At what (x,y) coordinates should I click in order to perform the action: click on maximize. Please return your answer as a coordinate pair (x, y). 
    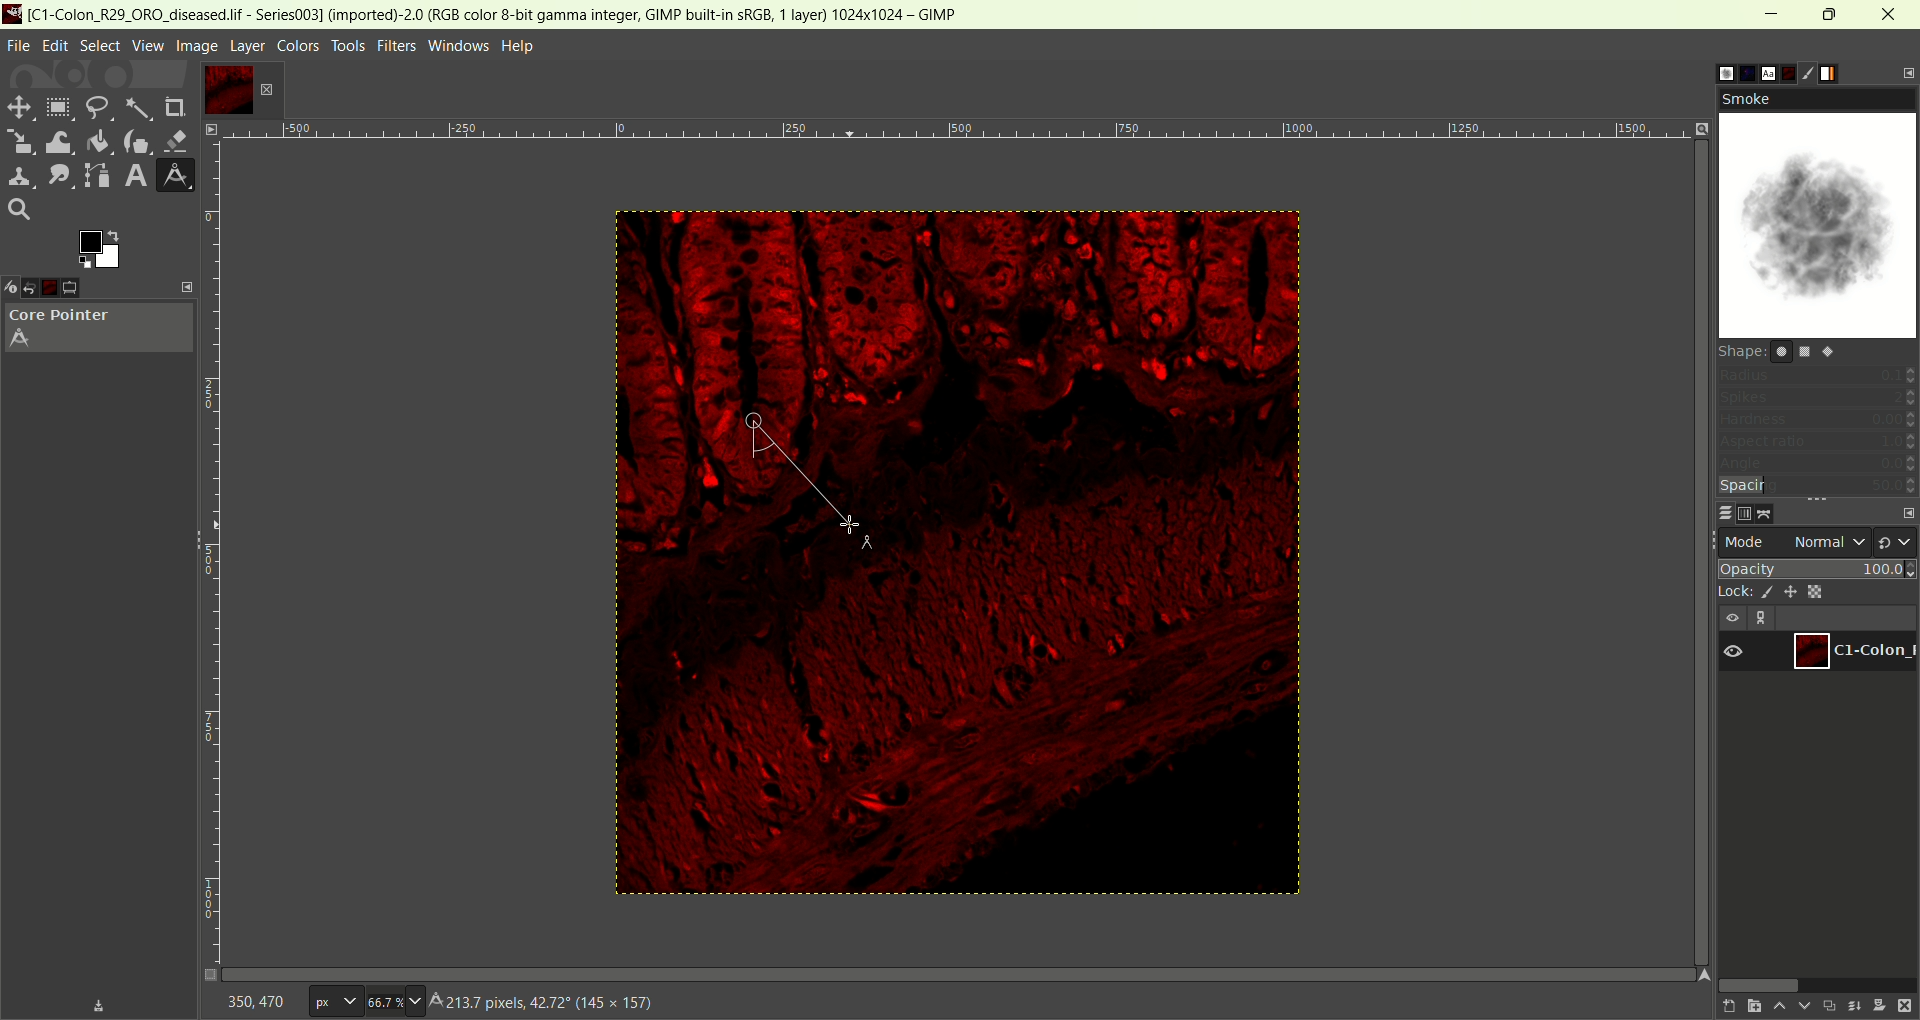
    Looking at the image, I should click on (1830, 14).